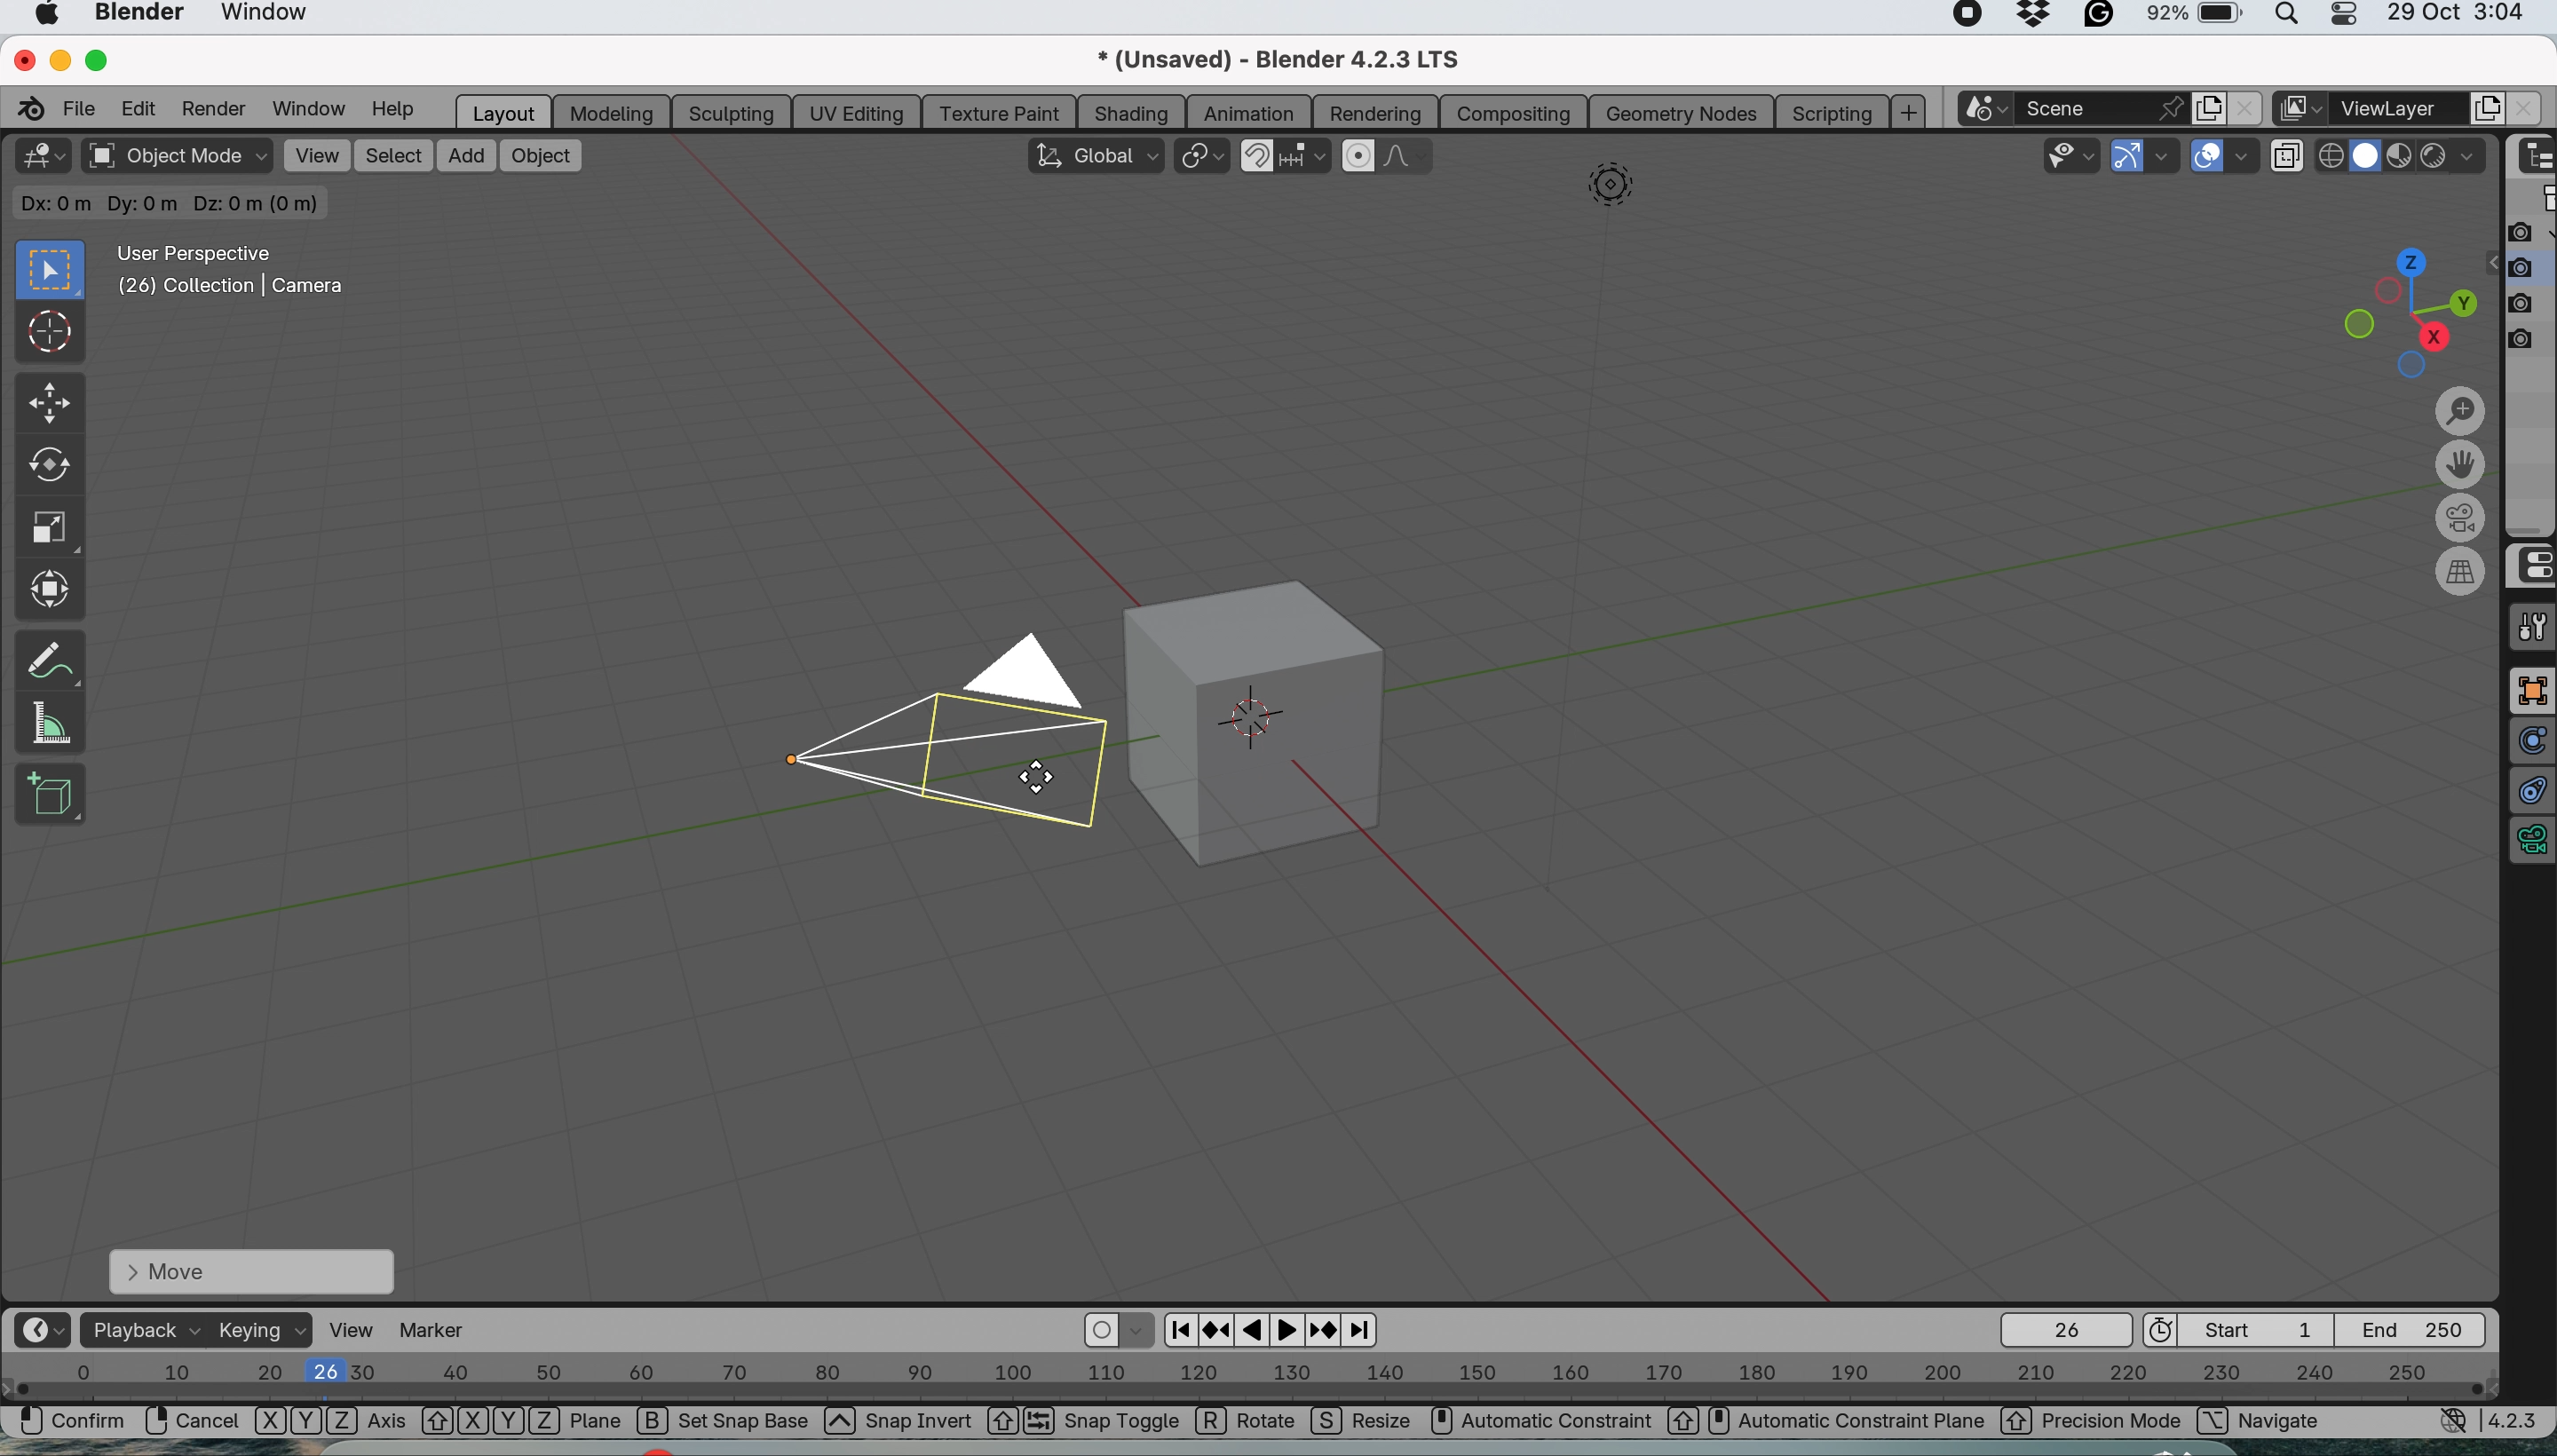 Image resolution: width=2557 pixels, height=1456 pixels. I want to click on drop box, so click(2037, 18).